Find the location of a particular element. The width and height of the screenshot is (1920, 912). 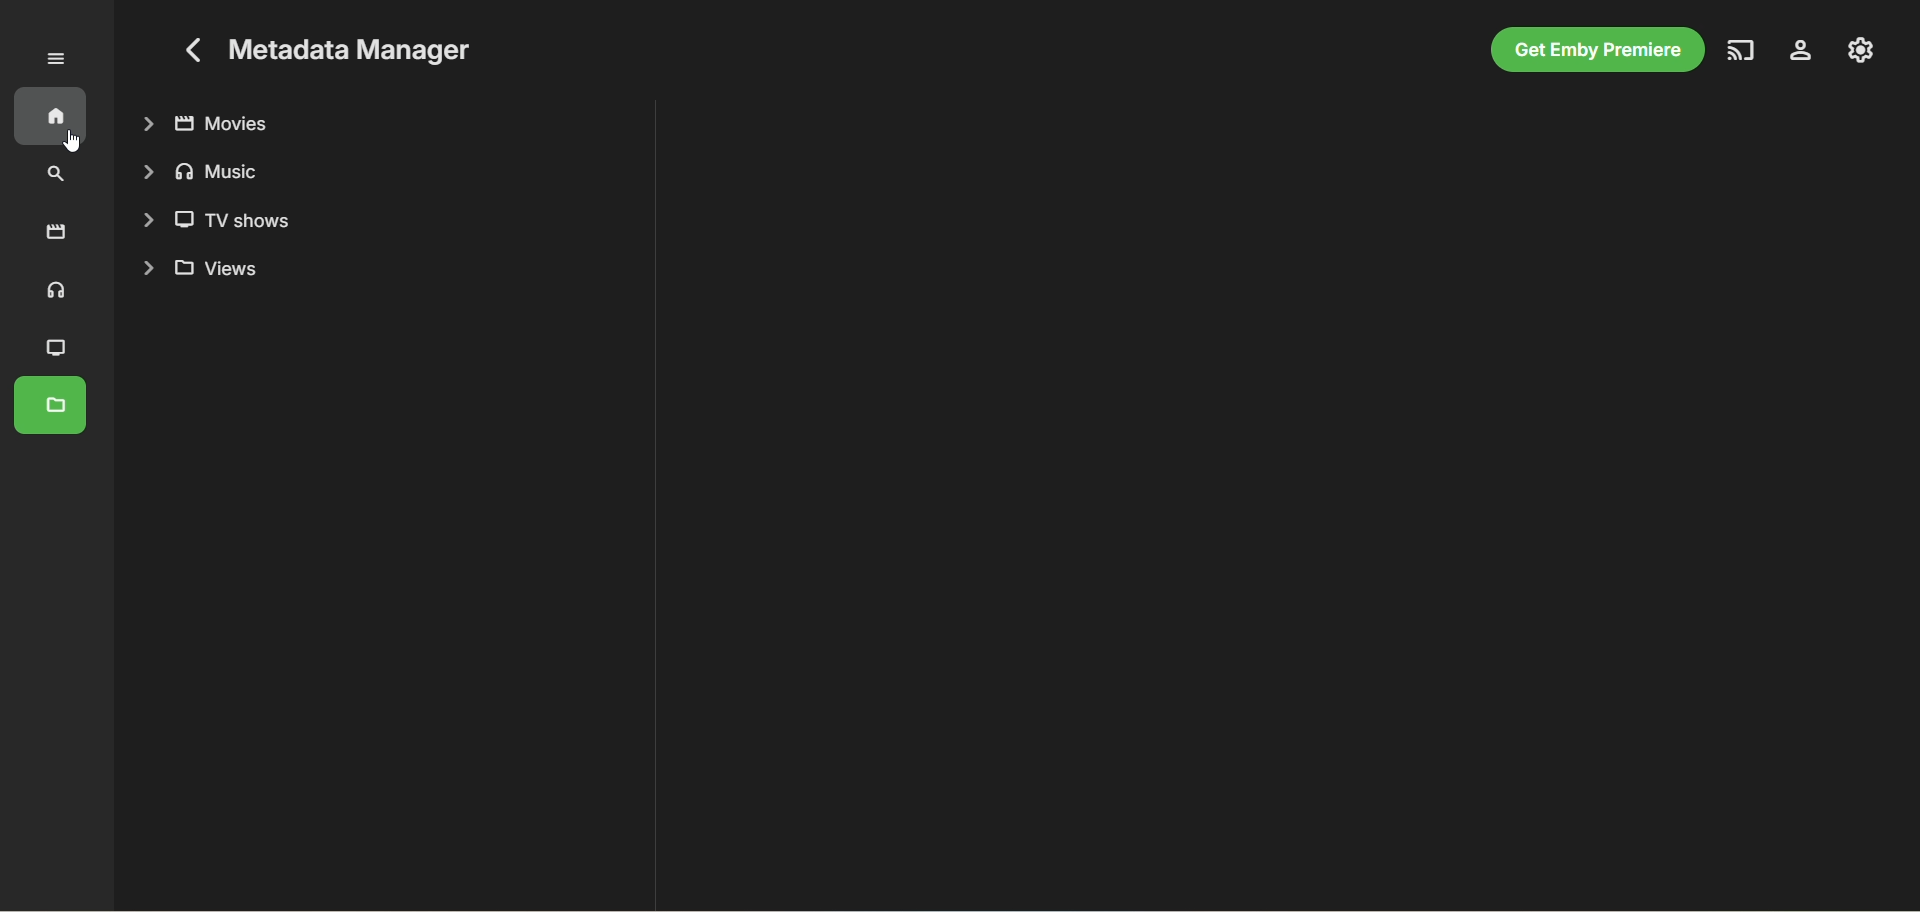

home is located at coordinates (58, 112).